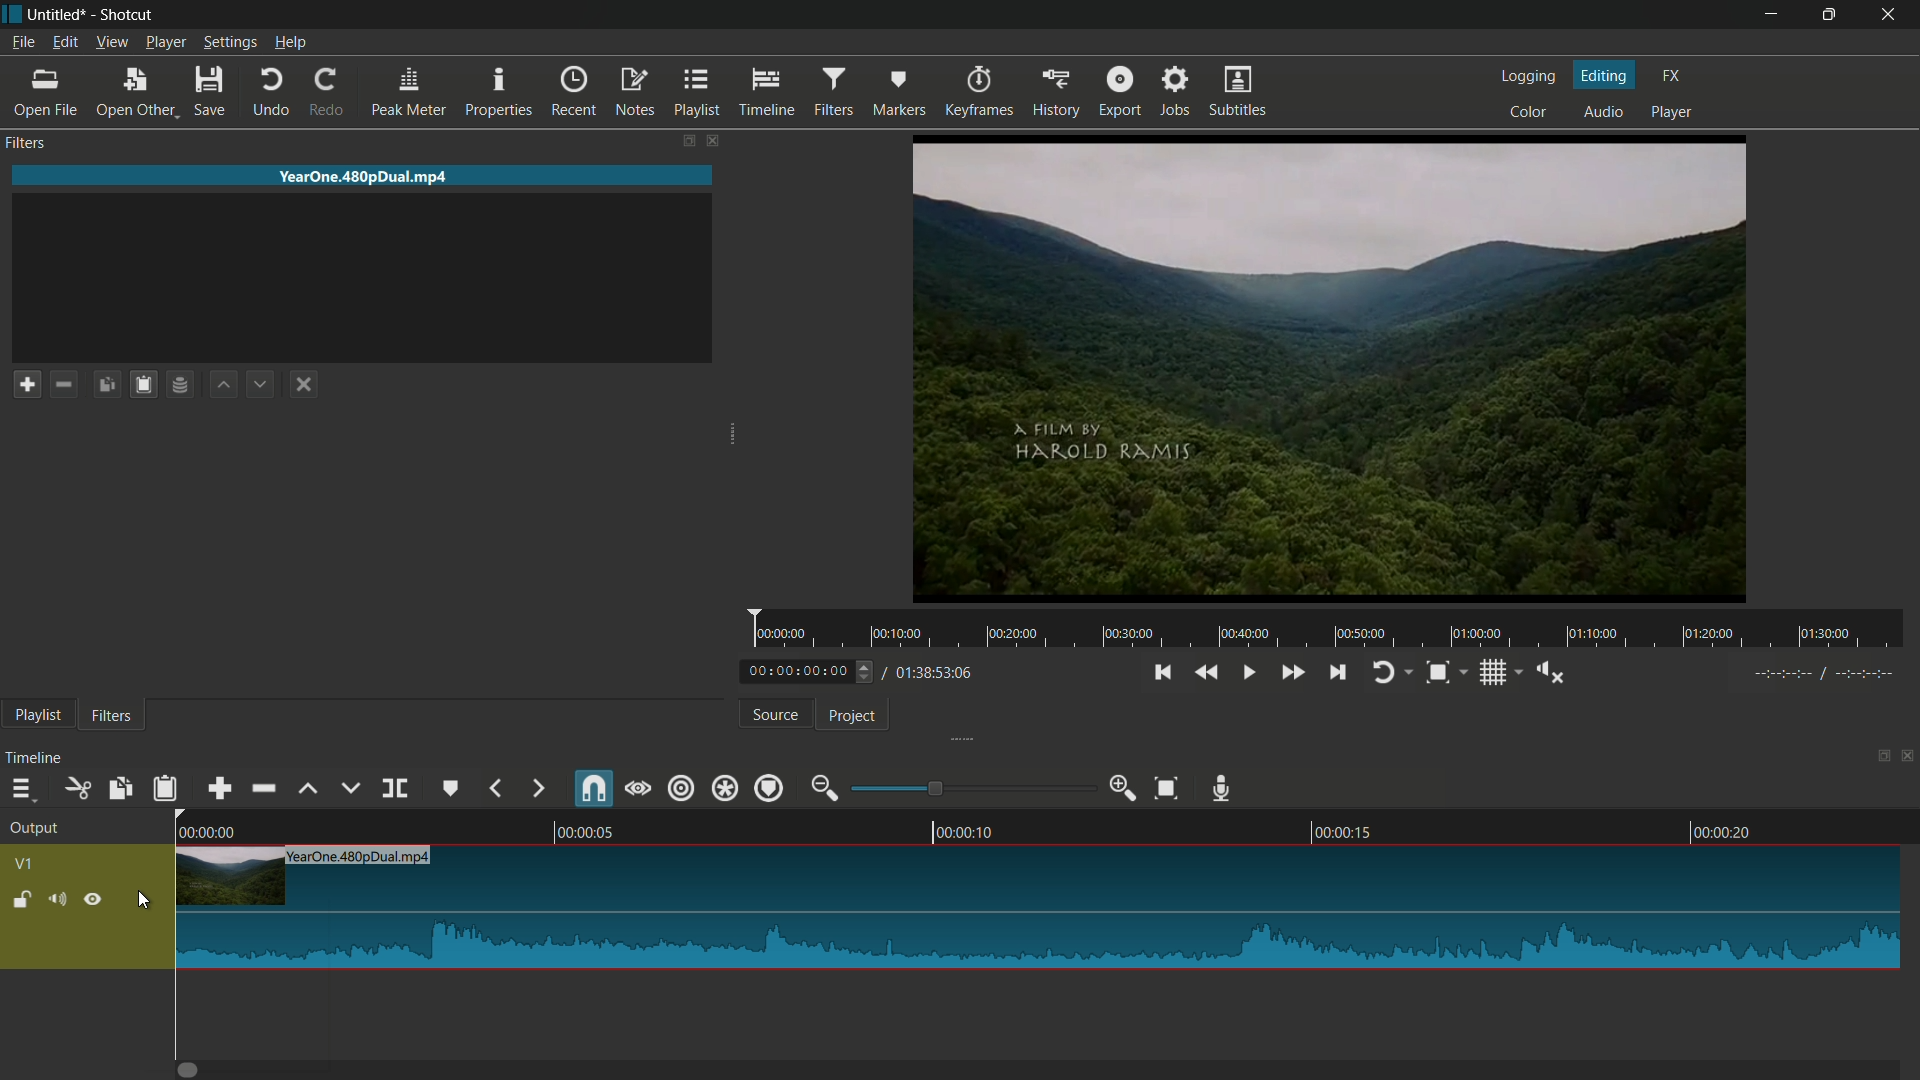  What do you see at coordinates (37, 714) in the screenshot?
I see `playlist` at bounding box center [37, 714].